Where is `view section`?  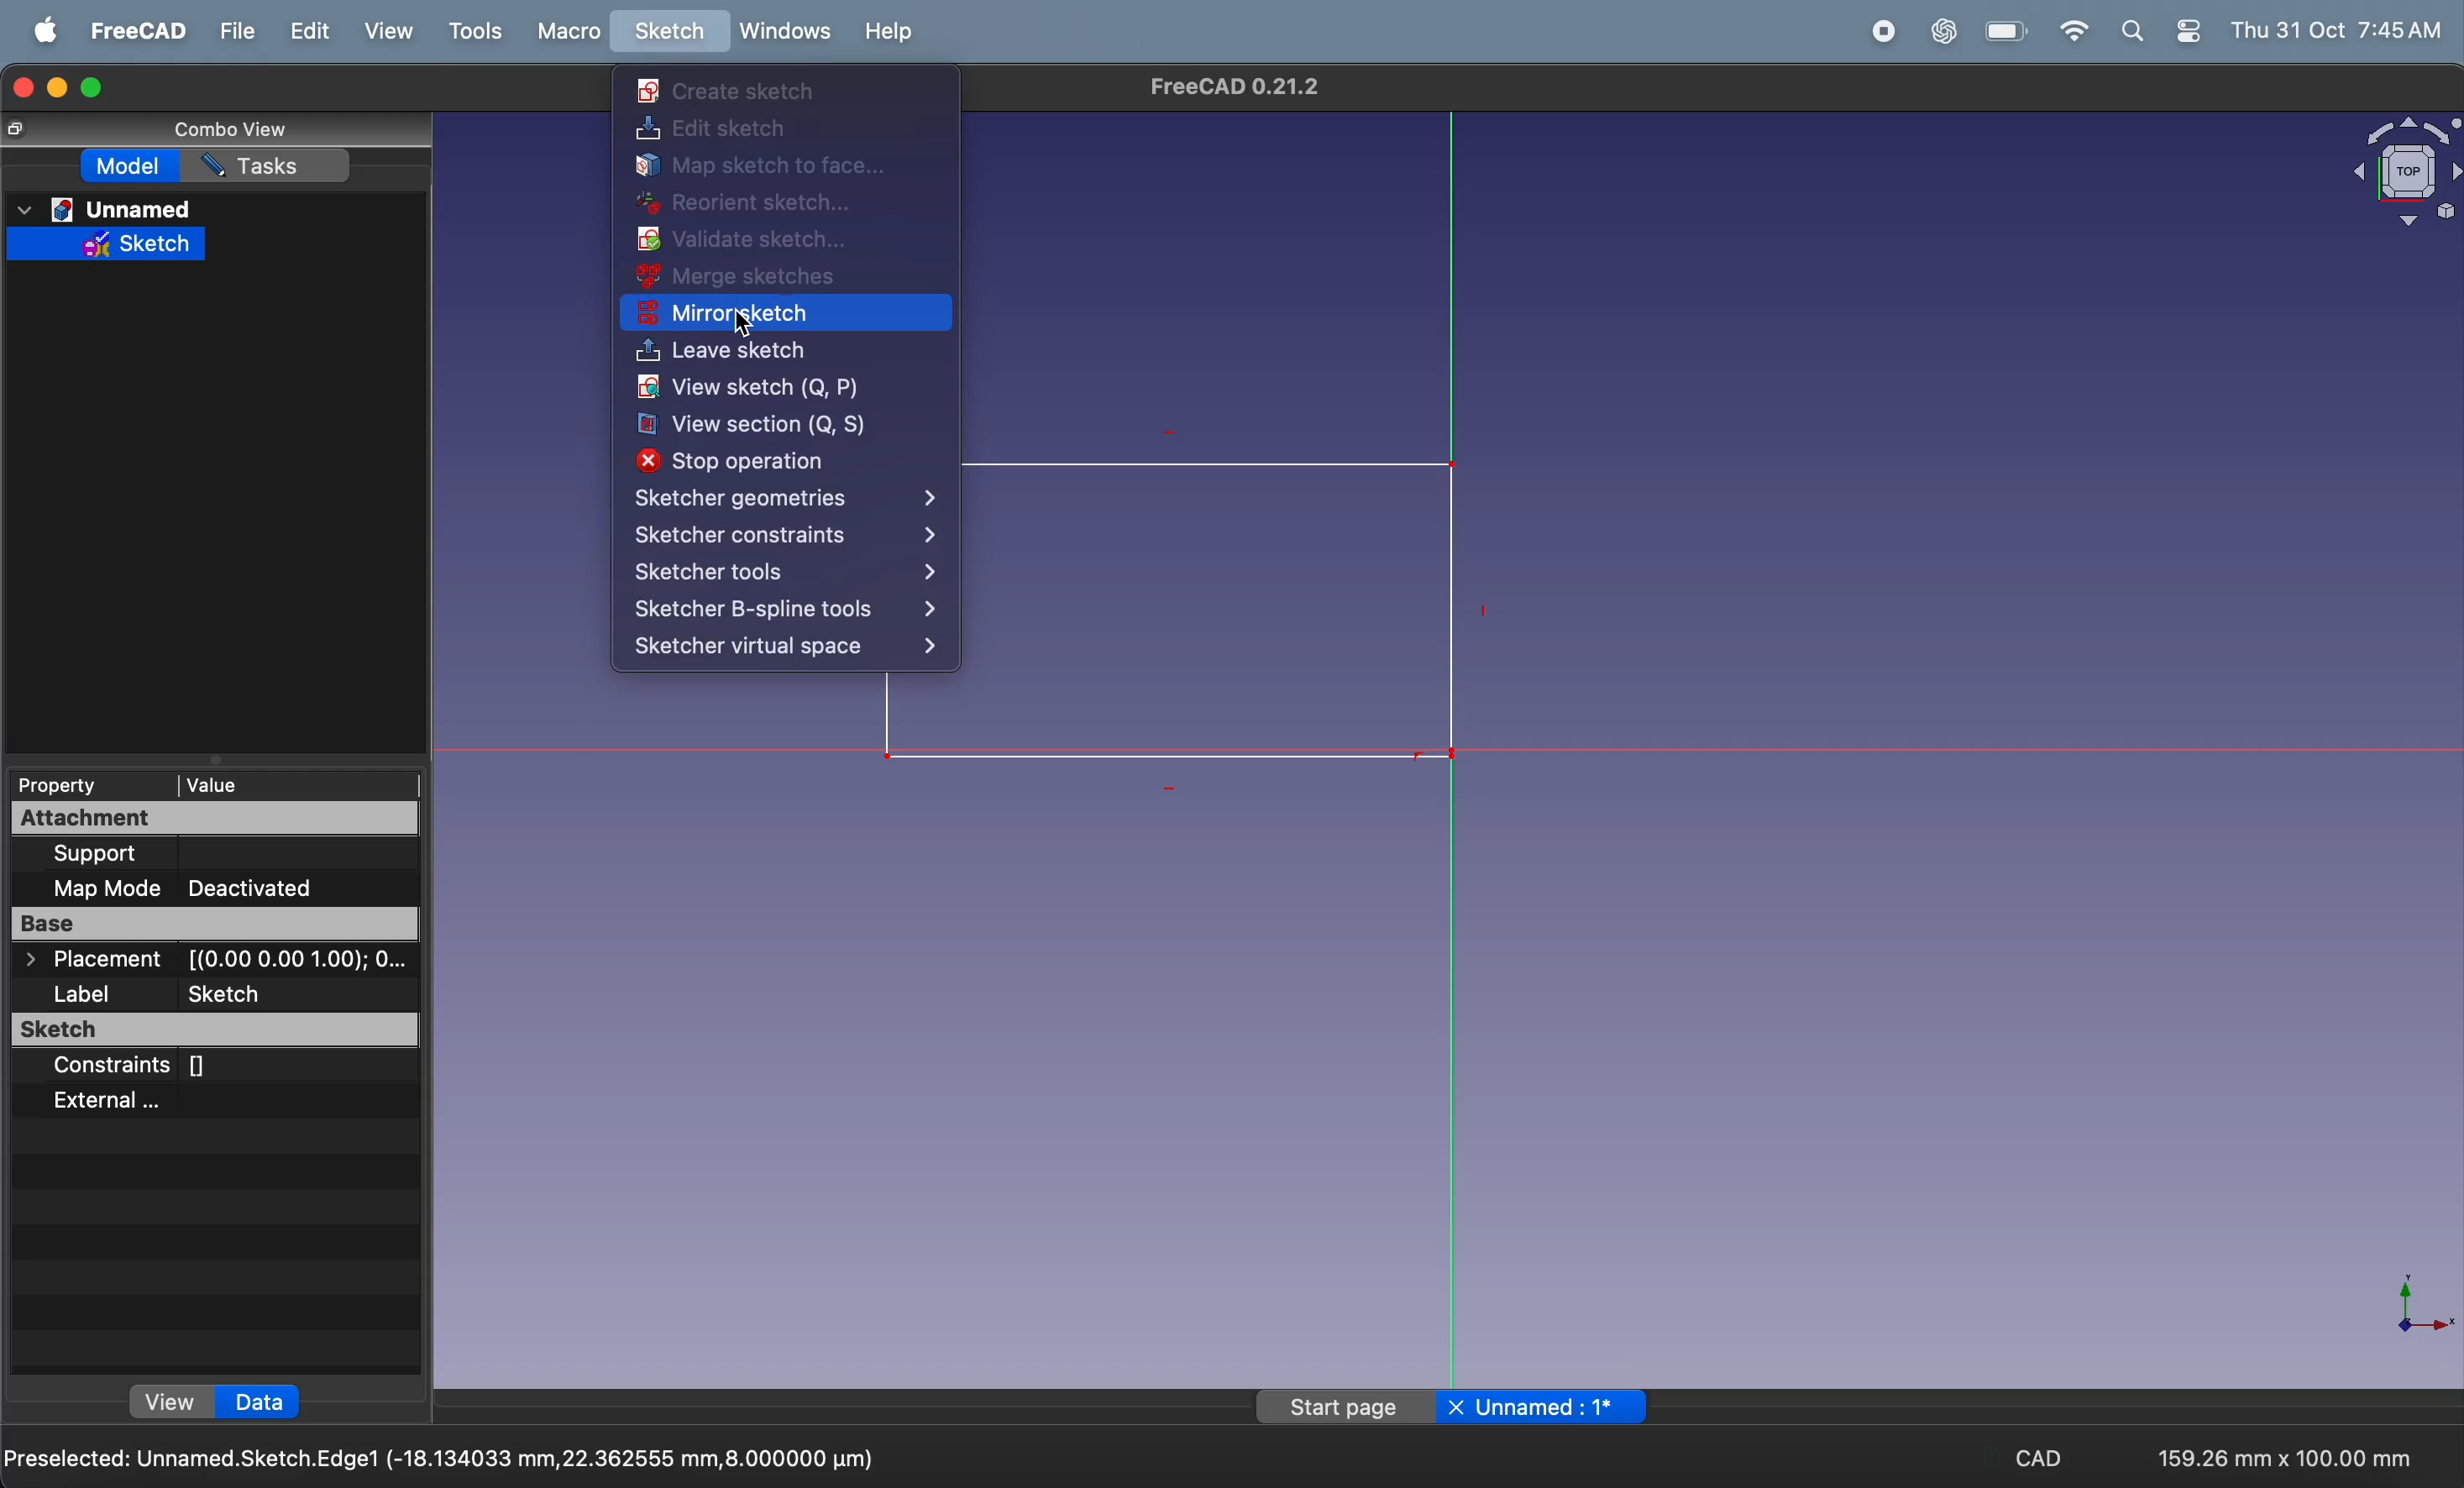
view section is located at coordinates (778, 424).